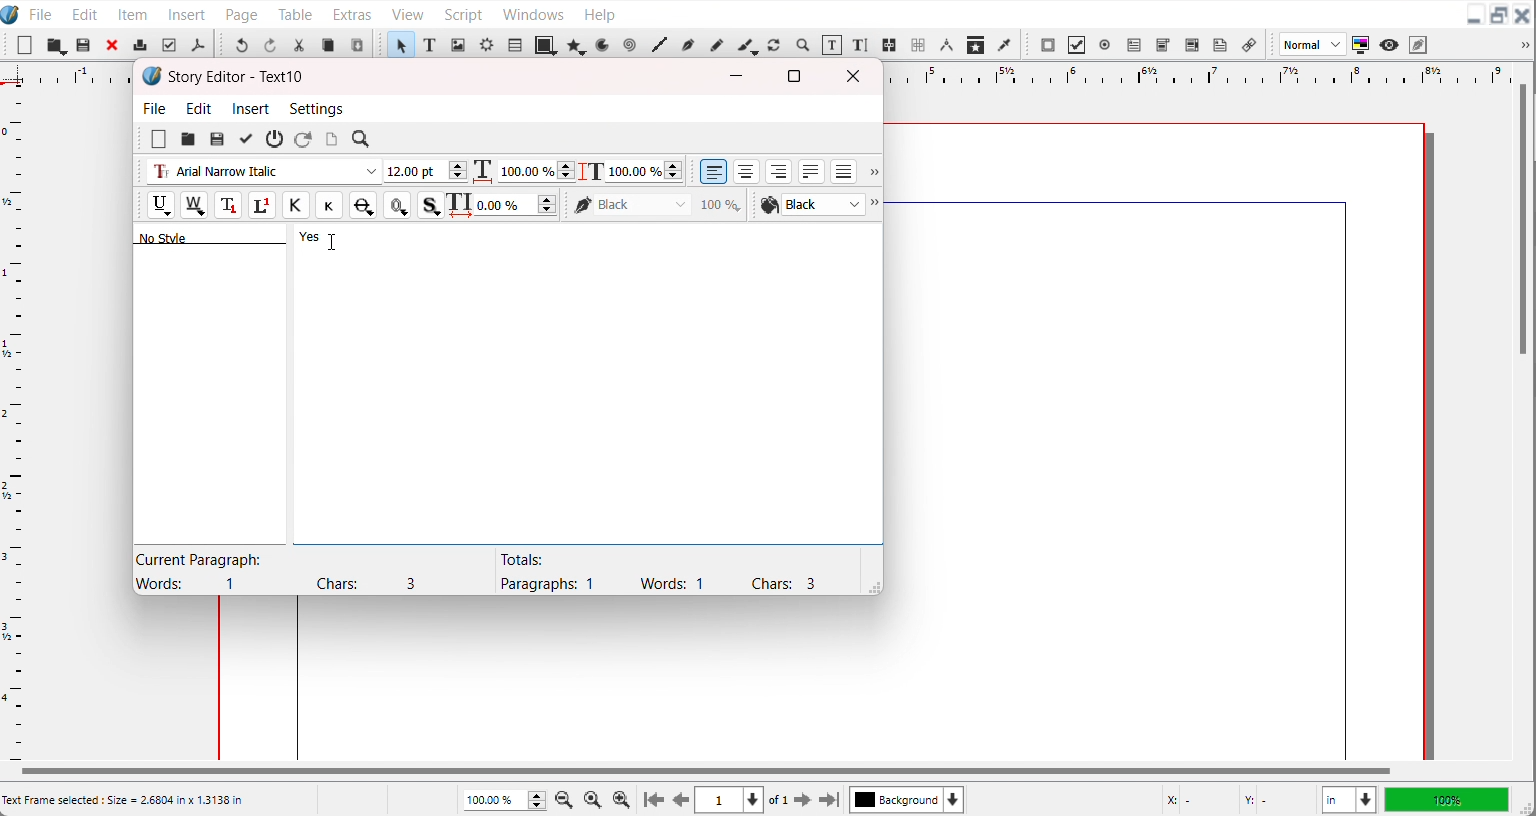 This screenshot has height=816, width=1536. Describe the element at coordinates (252, 108) in the screenshot. I see `Insert` at that location.